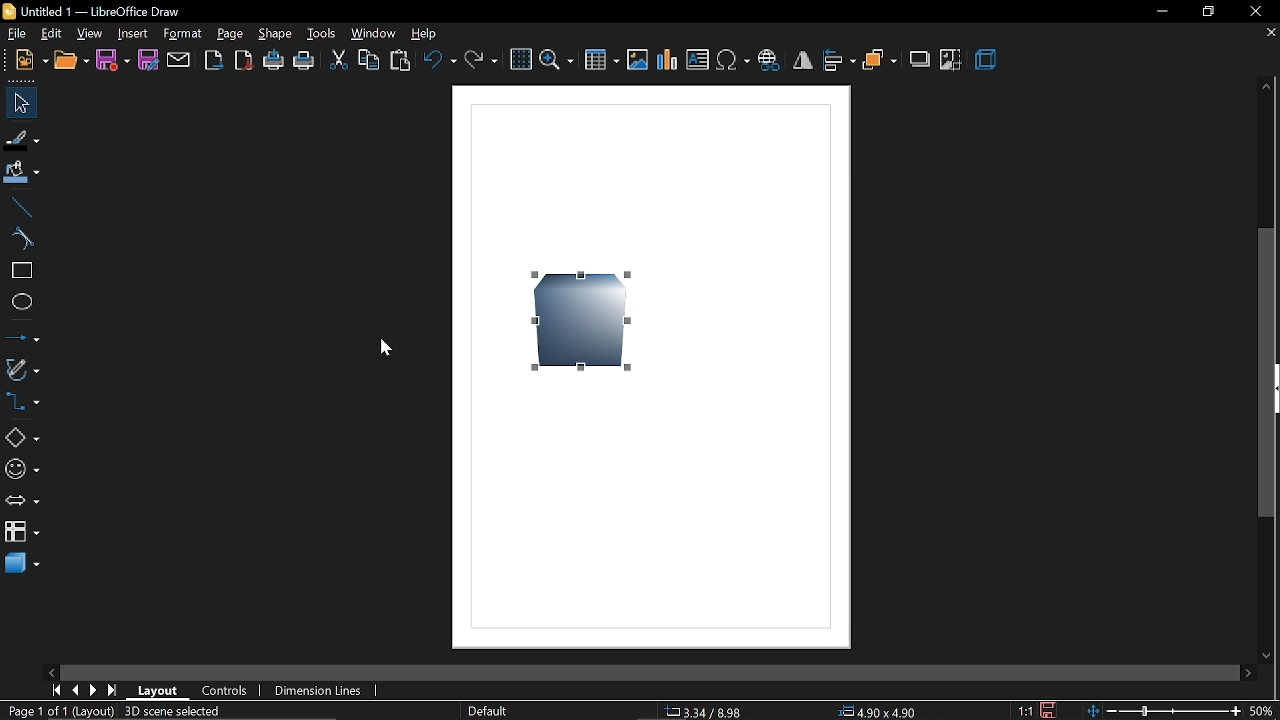  What do you see at coordinates (149, 60) in the screenshot?
I see `save as` at bounding box center [149, 60].